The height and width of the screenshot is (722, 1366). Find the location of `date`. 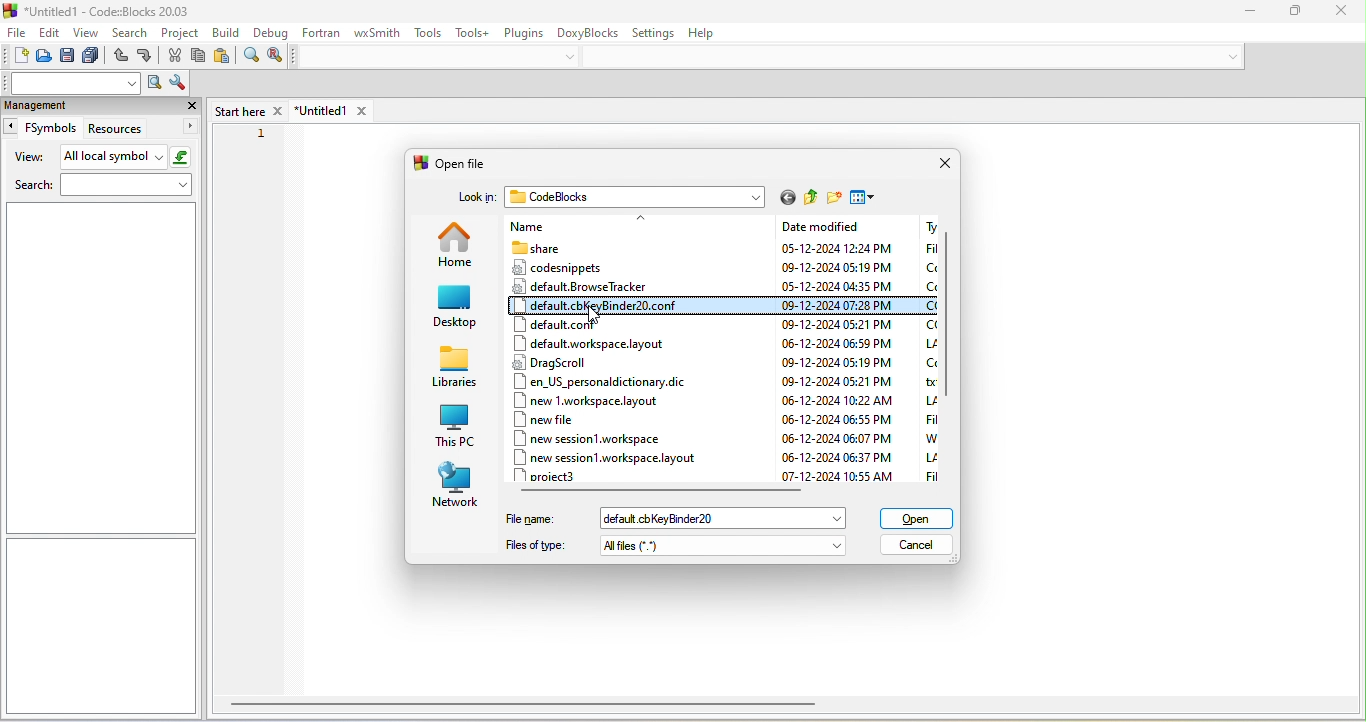

date is located at coordinates (838, 285).